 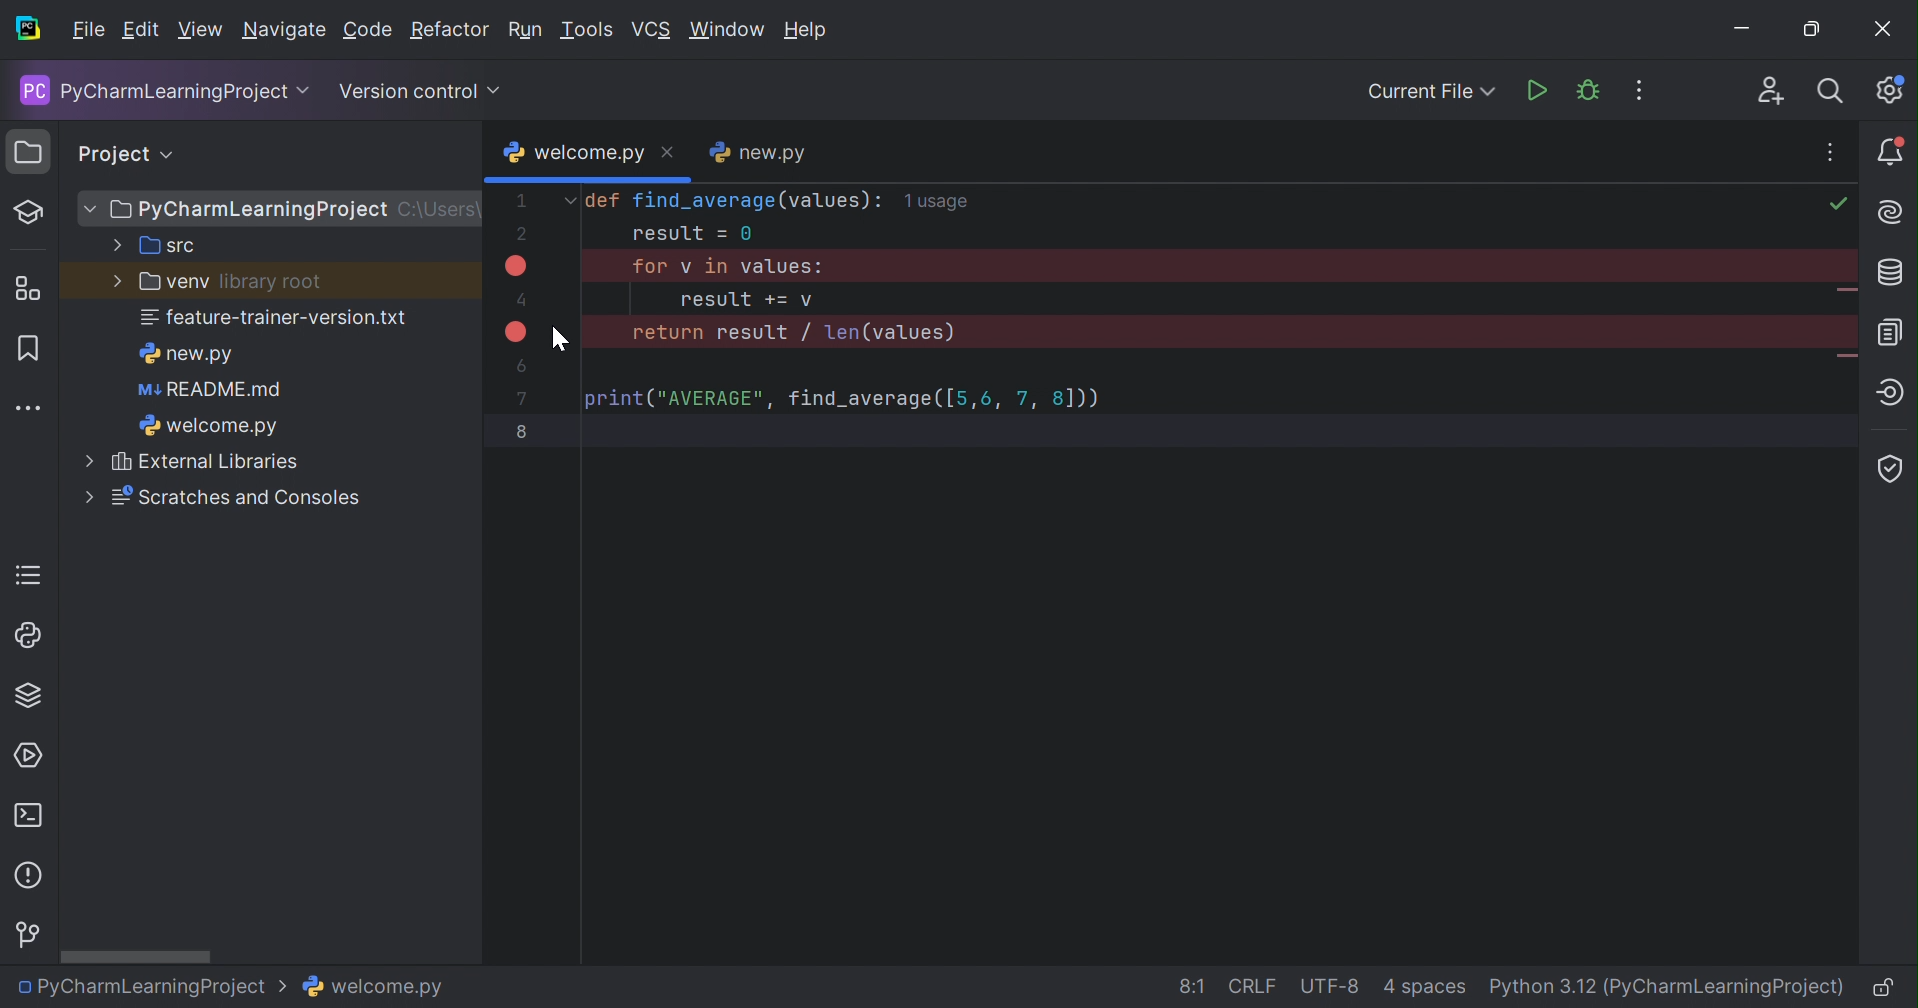 I want to click on Python Console, so click(x=24, y=637).